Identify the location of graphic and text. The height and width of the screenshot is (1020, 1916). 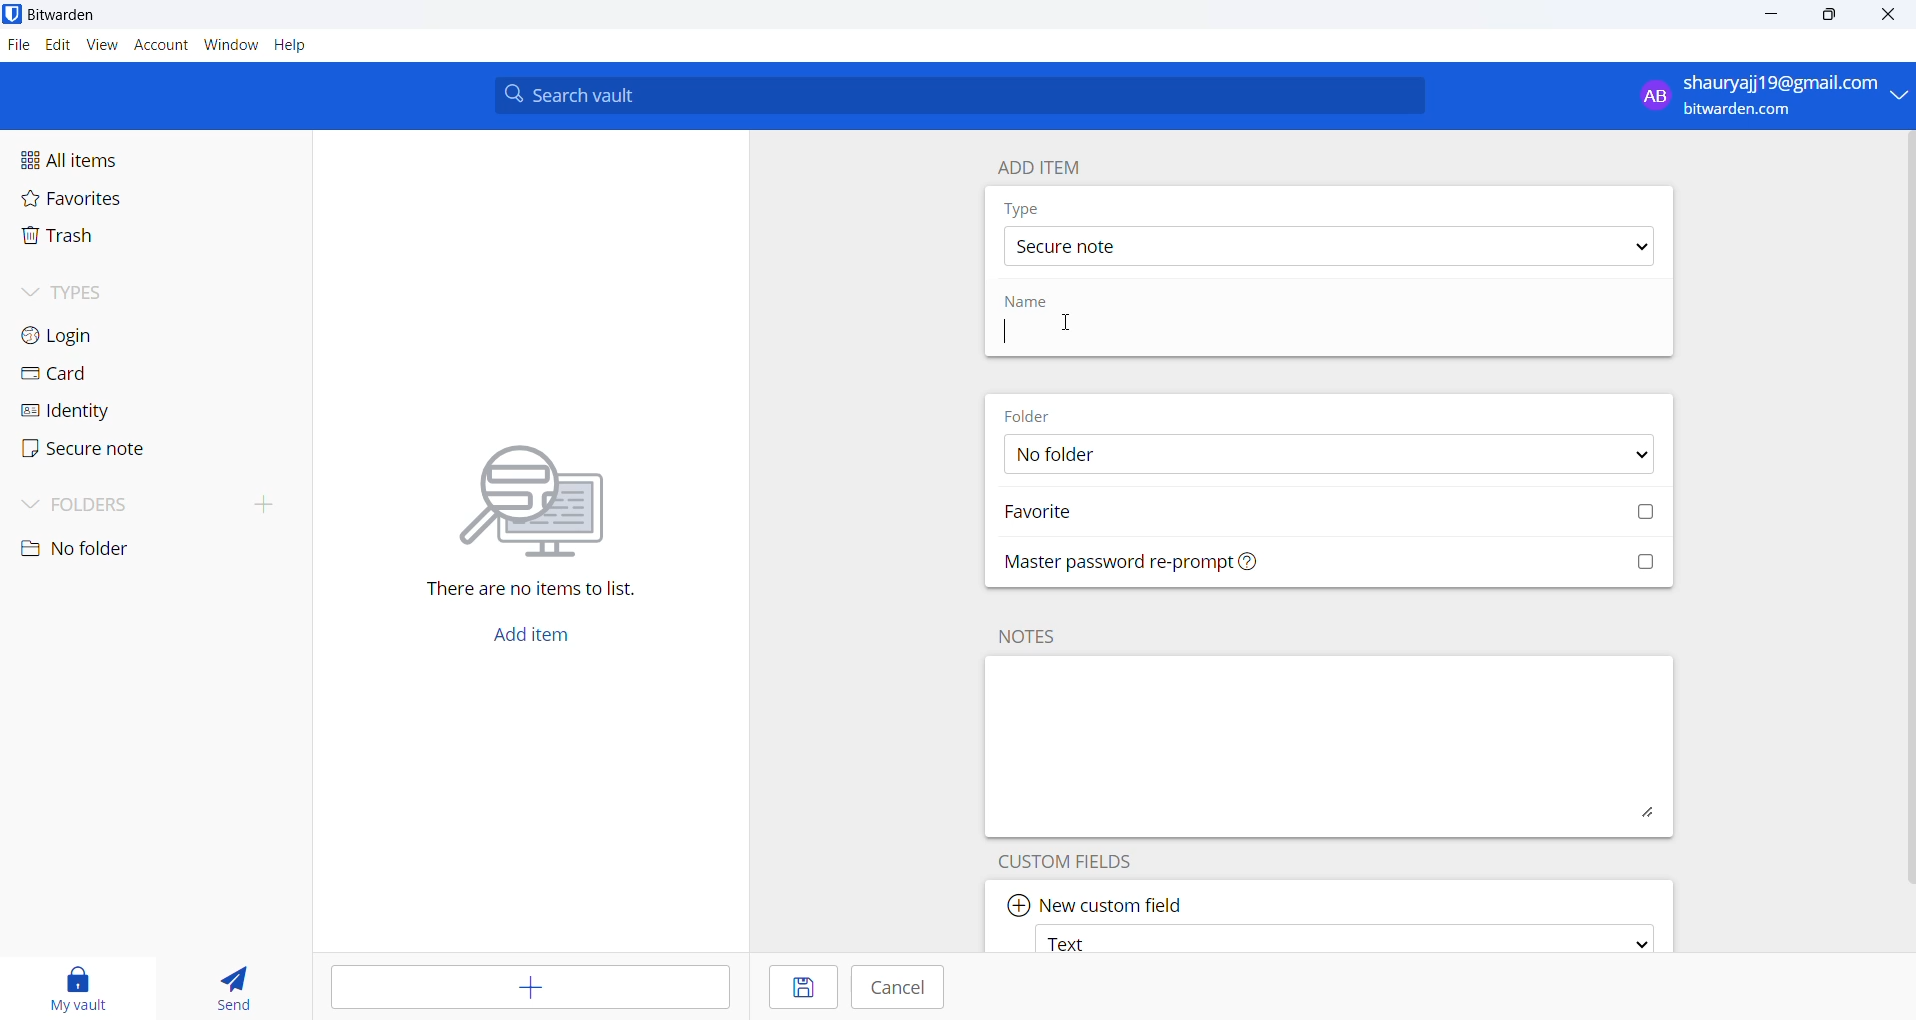
(535, 508).